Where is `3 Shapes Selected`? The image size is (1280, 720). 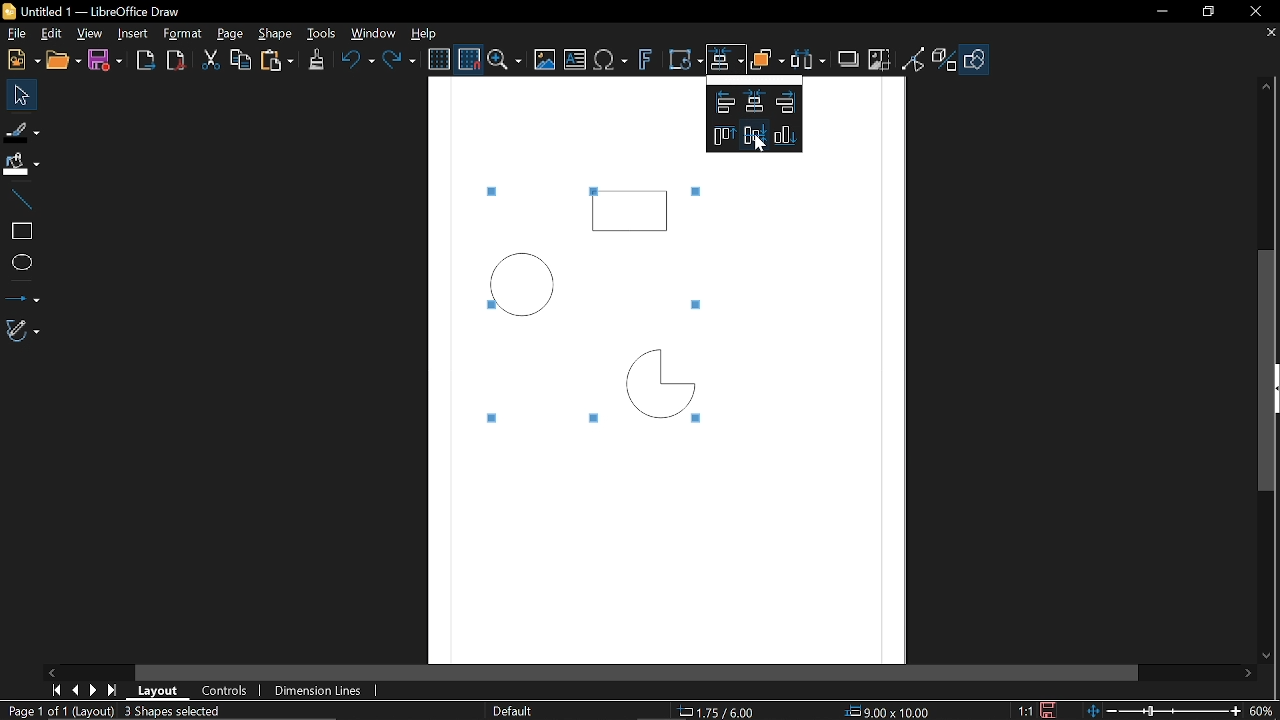
3 Shapes Selected is located at coordinates (199, 711).